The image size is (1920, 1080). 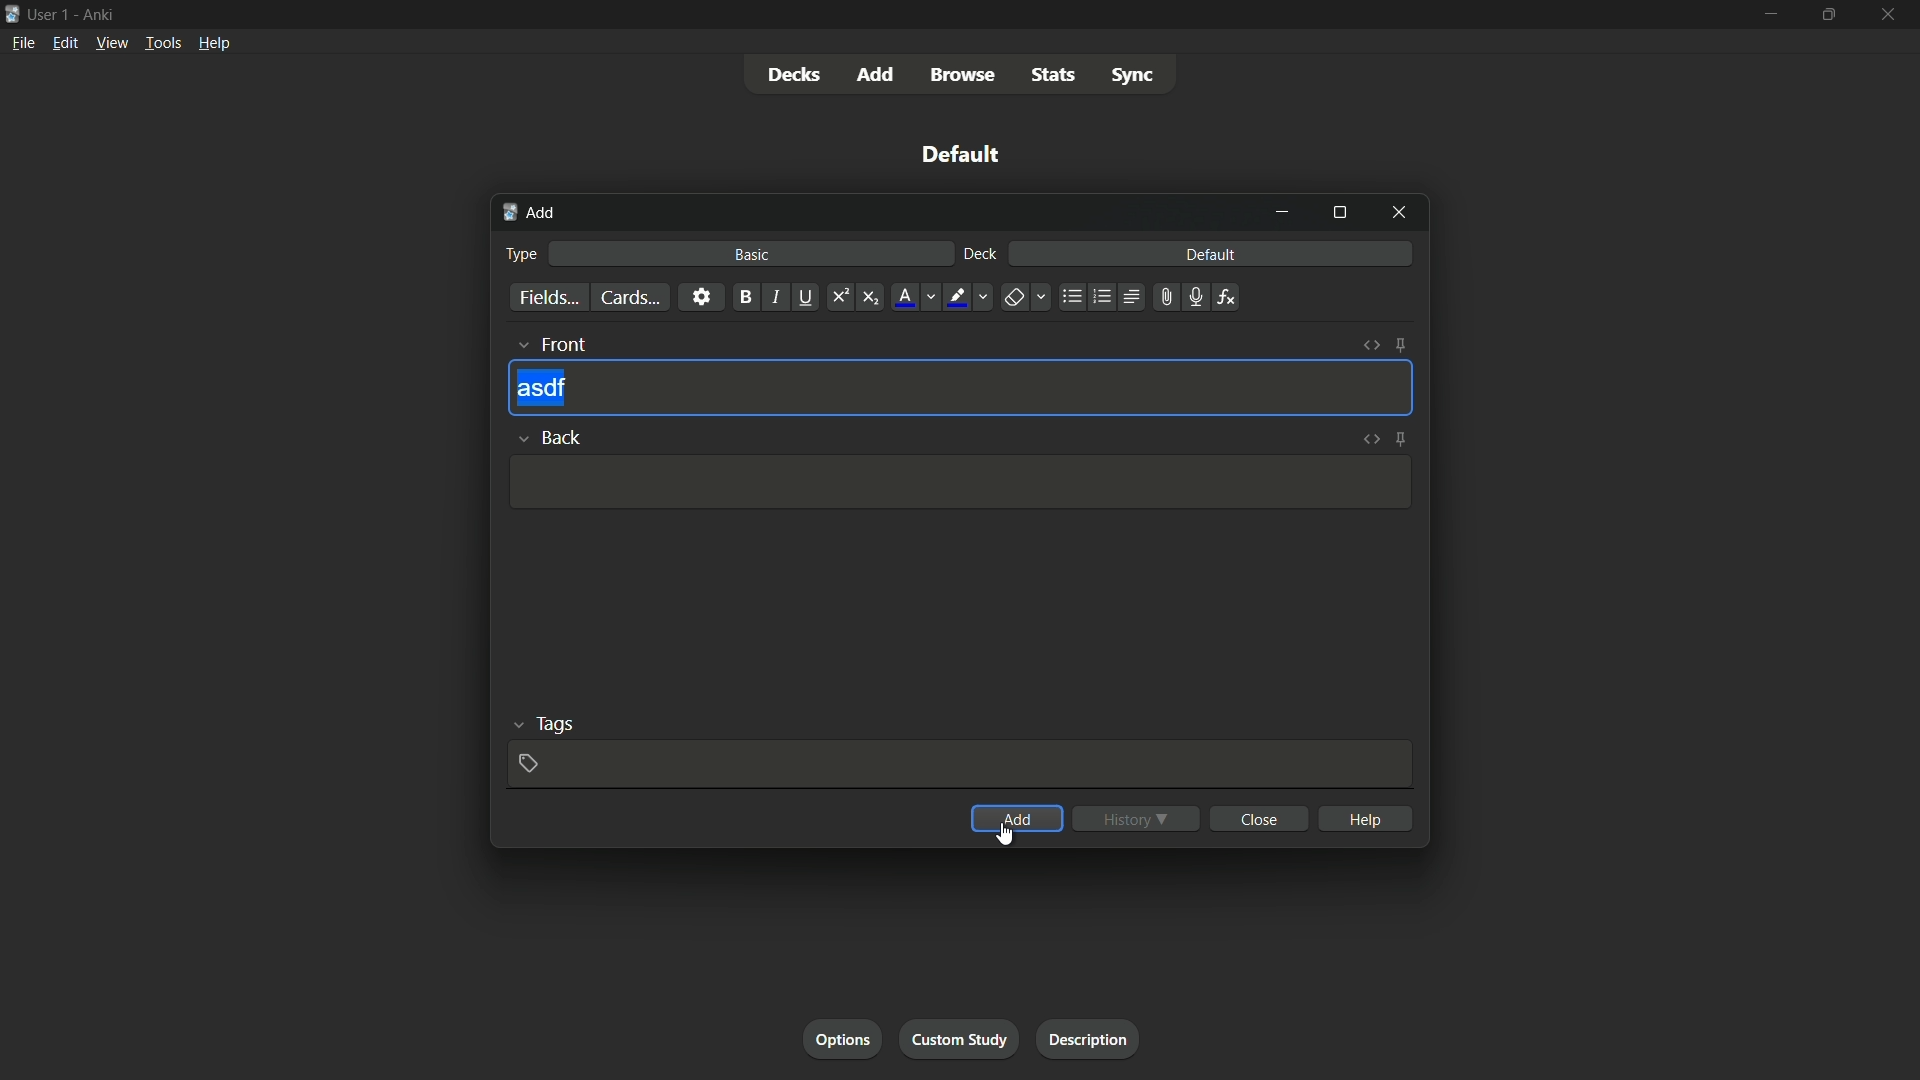 What do you see at coordinates (1009, 832) in the screenshot?
I see `cursor` at bounding box center [1009, 832].